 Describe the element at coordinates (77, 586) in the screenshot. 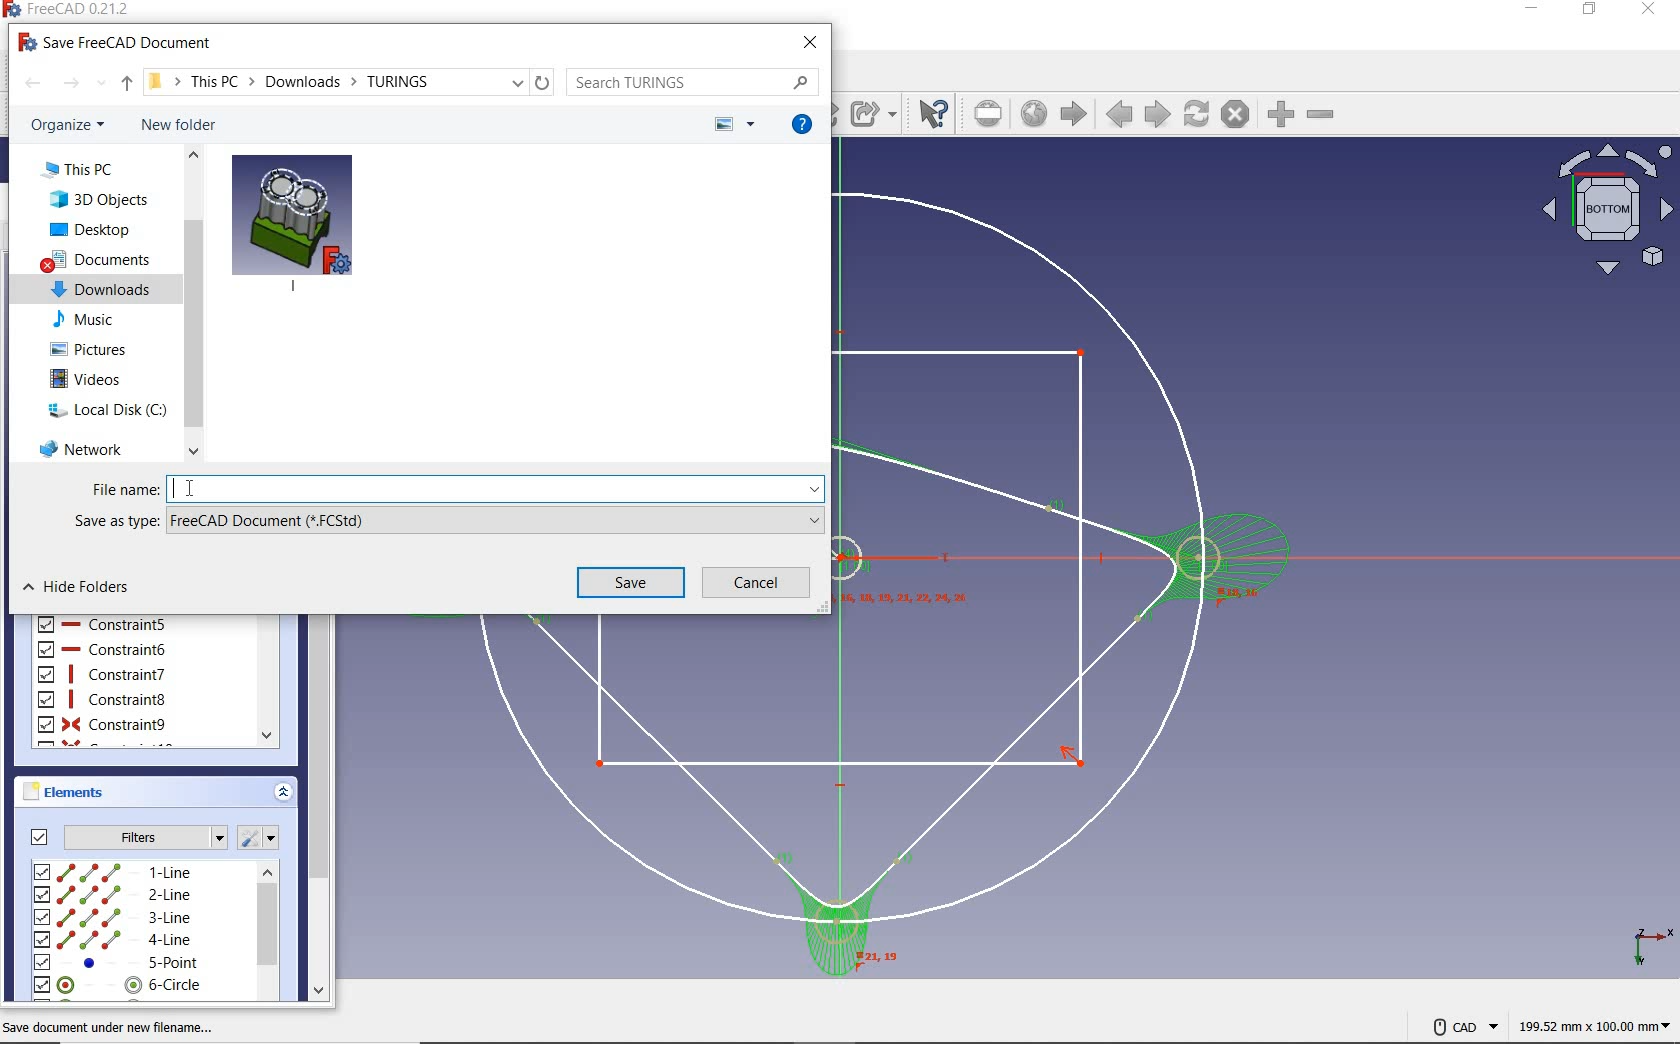

I see `hide folders` at that location.